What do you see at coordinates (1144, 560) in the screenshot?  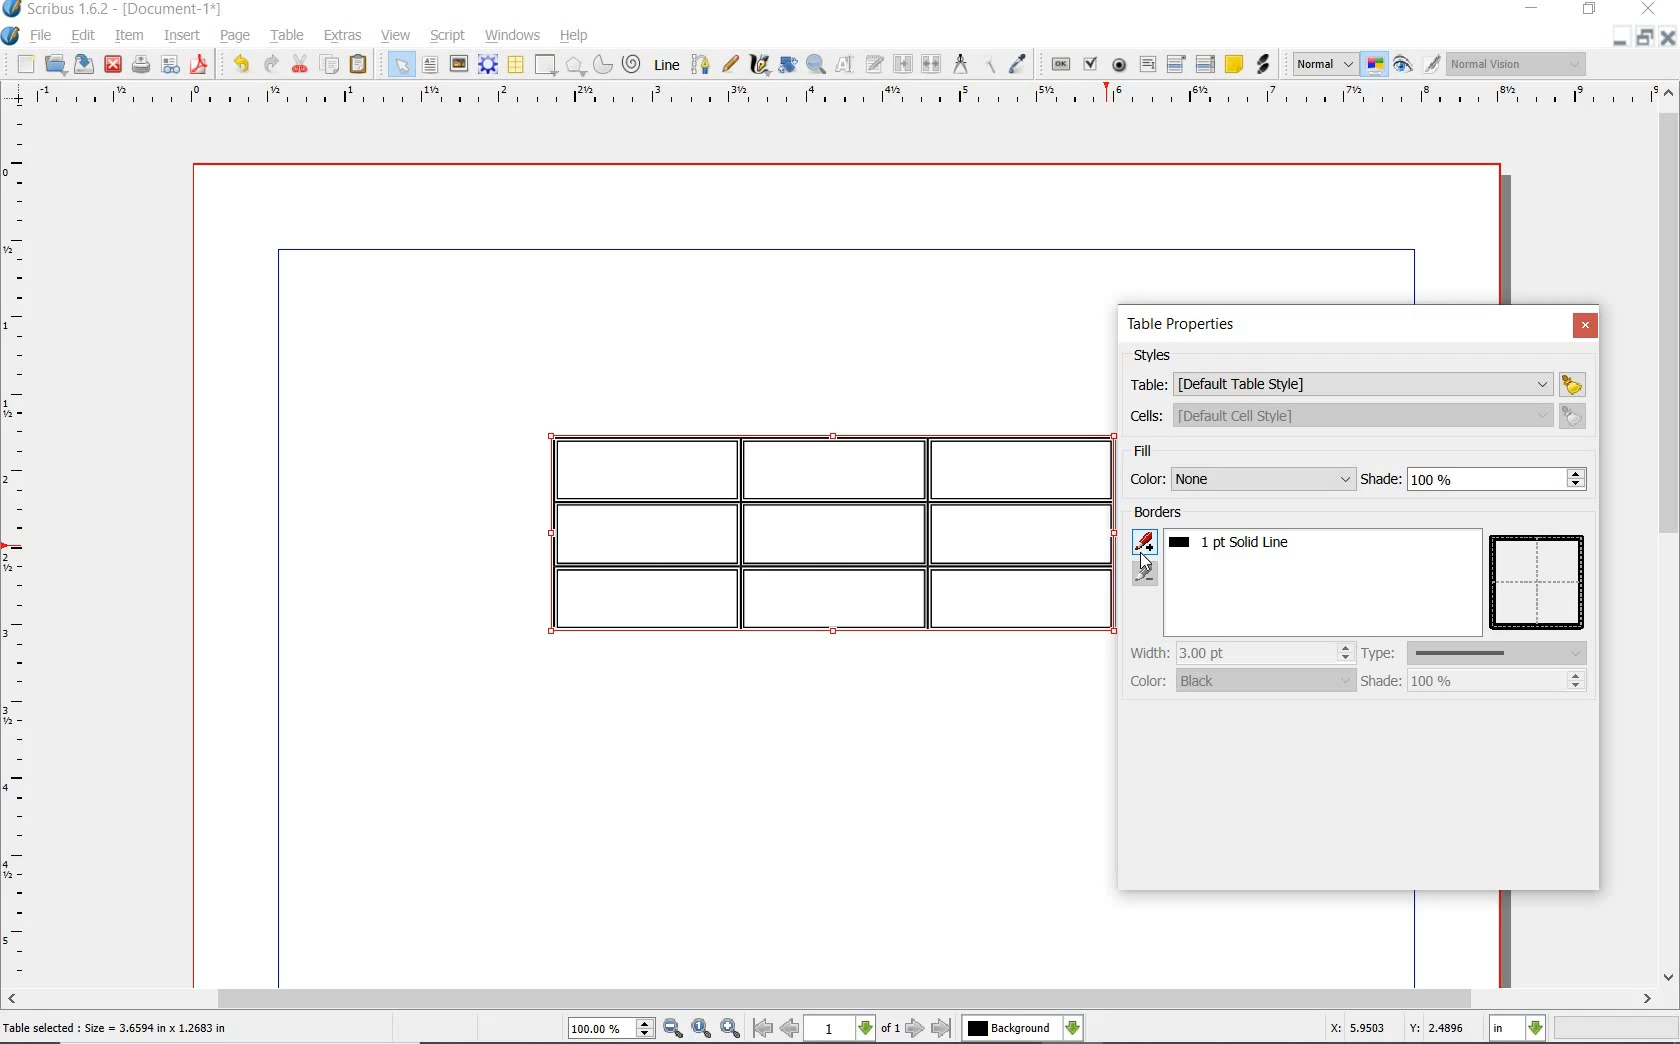 I see `Cursor` at bounding box center [1144, 560].